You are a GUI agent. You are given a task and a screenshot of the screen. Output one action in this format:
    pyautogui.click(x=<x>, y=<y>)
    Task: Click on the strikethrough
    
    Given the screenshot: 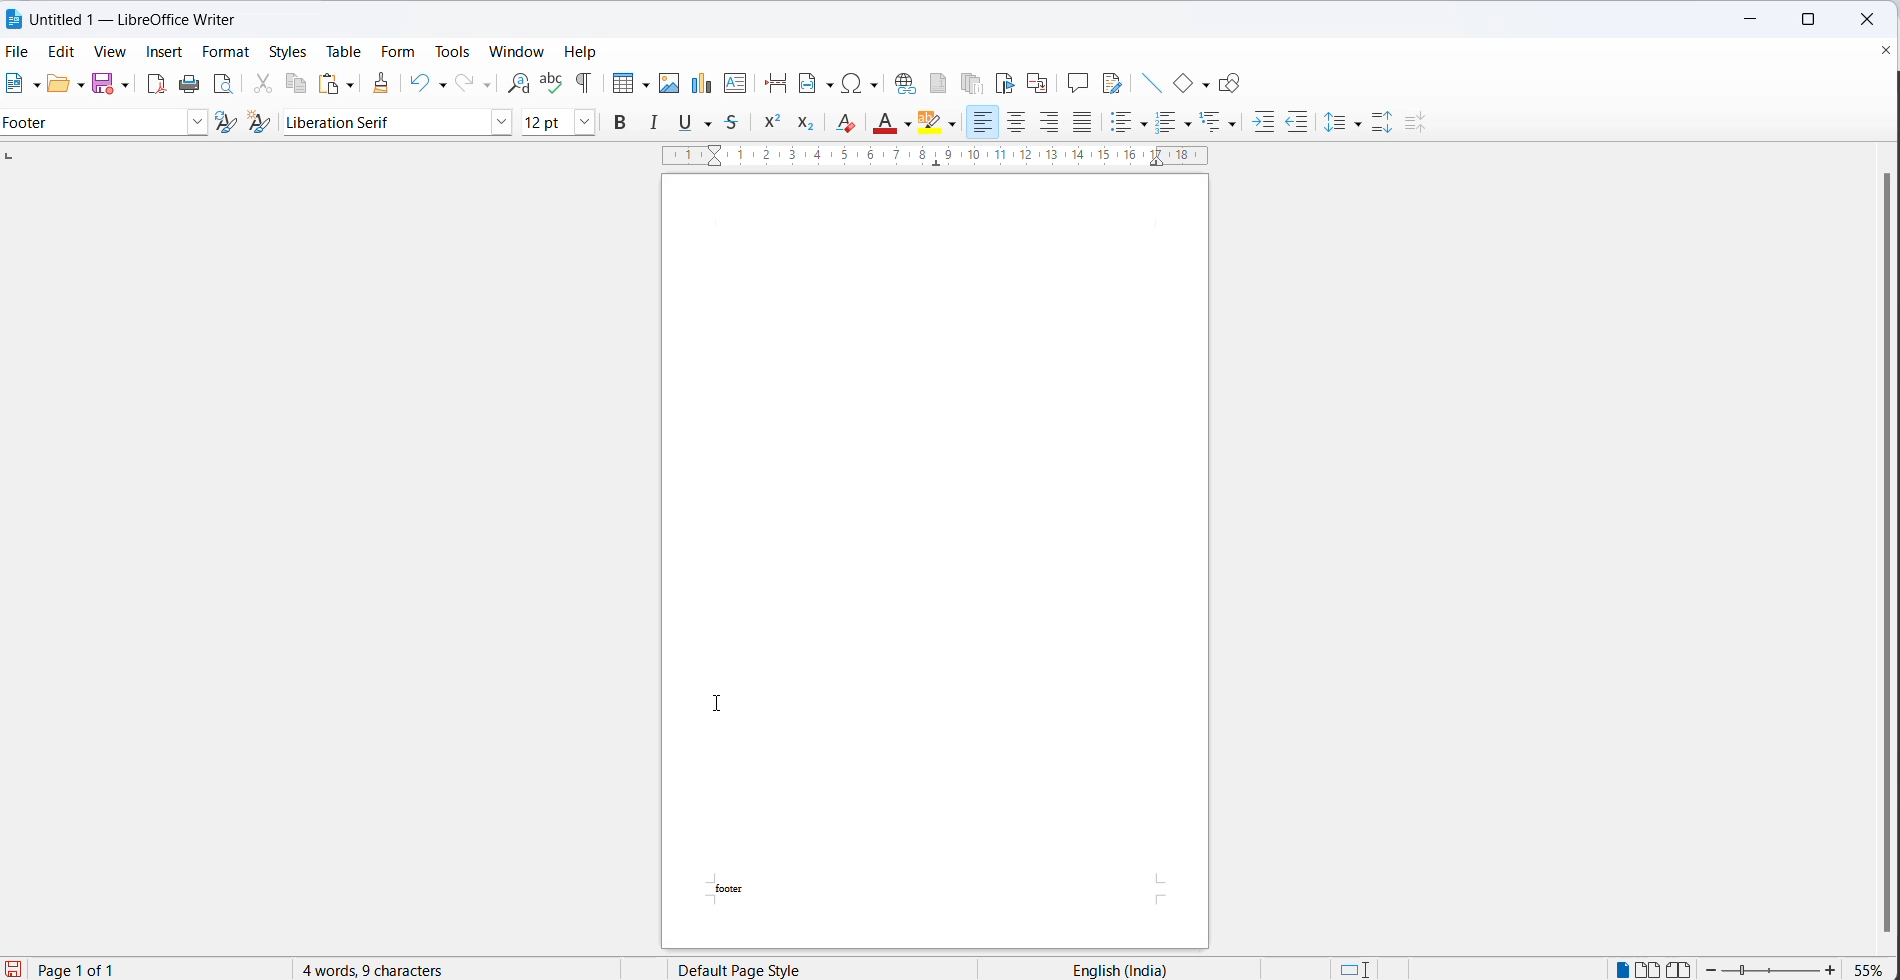 What is the action you would take?
    pyautogui.click(x=737, y=122)
    